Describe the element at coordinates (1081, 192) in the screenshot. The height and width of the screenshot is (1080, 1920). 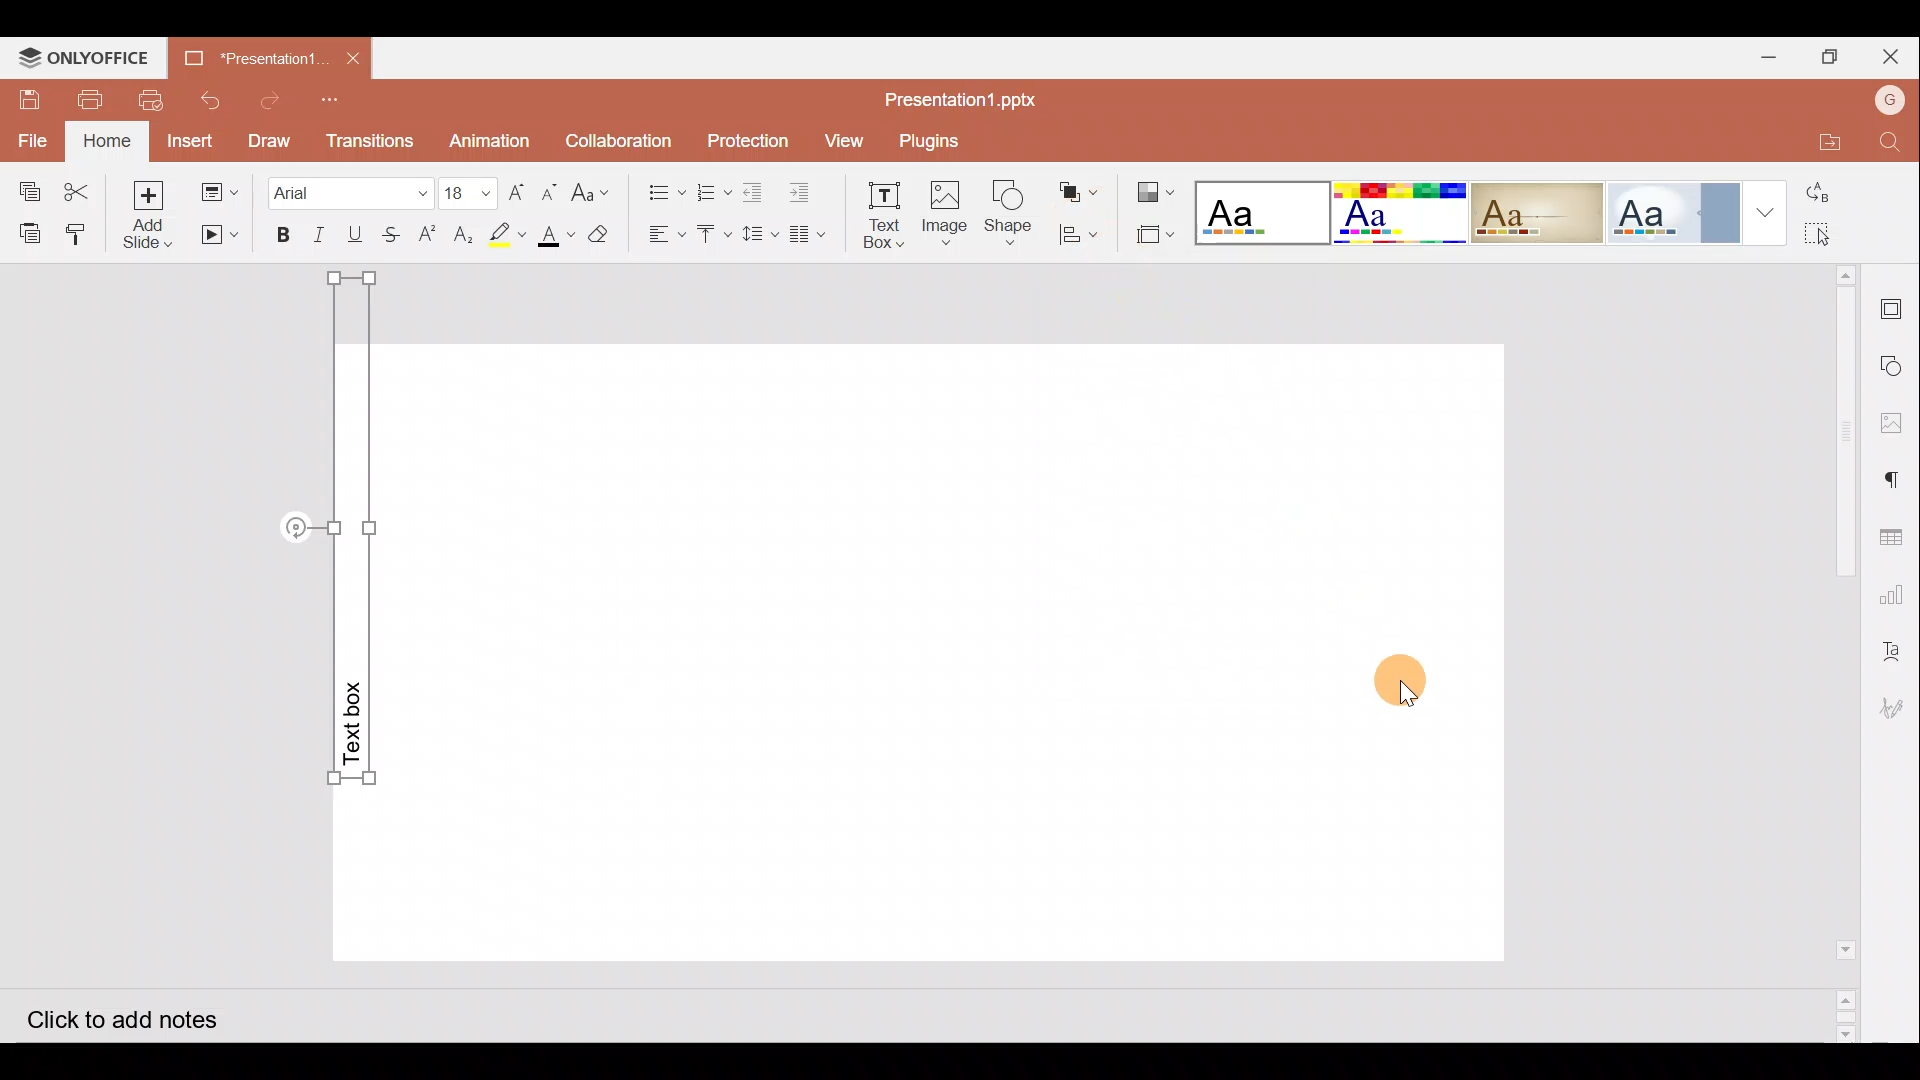
I see `Arrange shape` at that location.